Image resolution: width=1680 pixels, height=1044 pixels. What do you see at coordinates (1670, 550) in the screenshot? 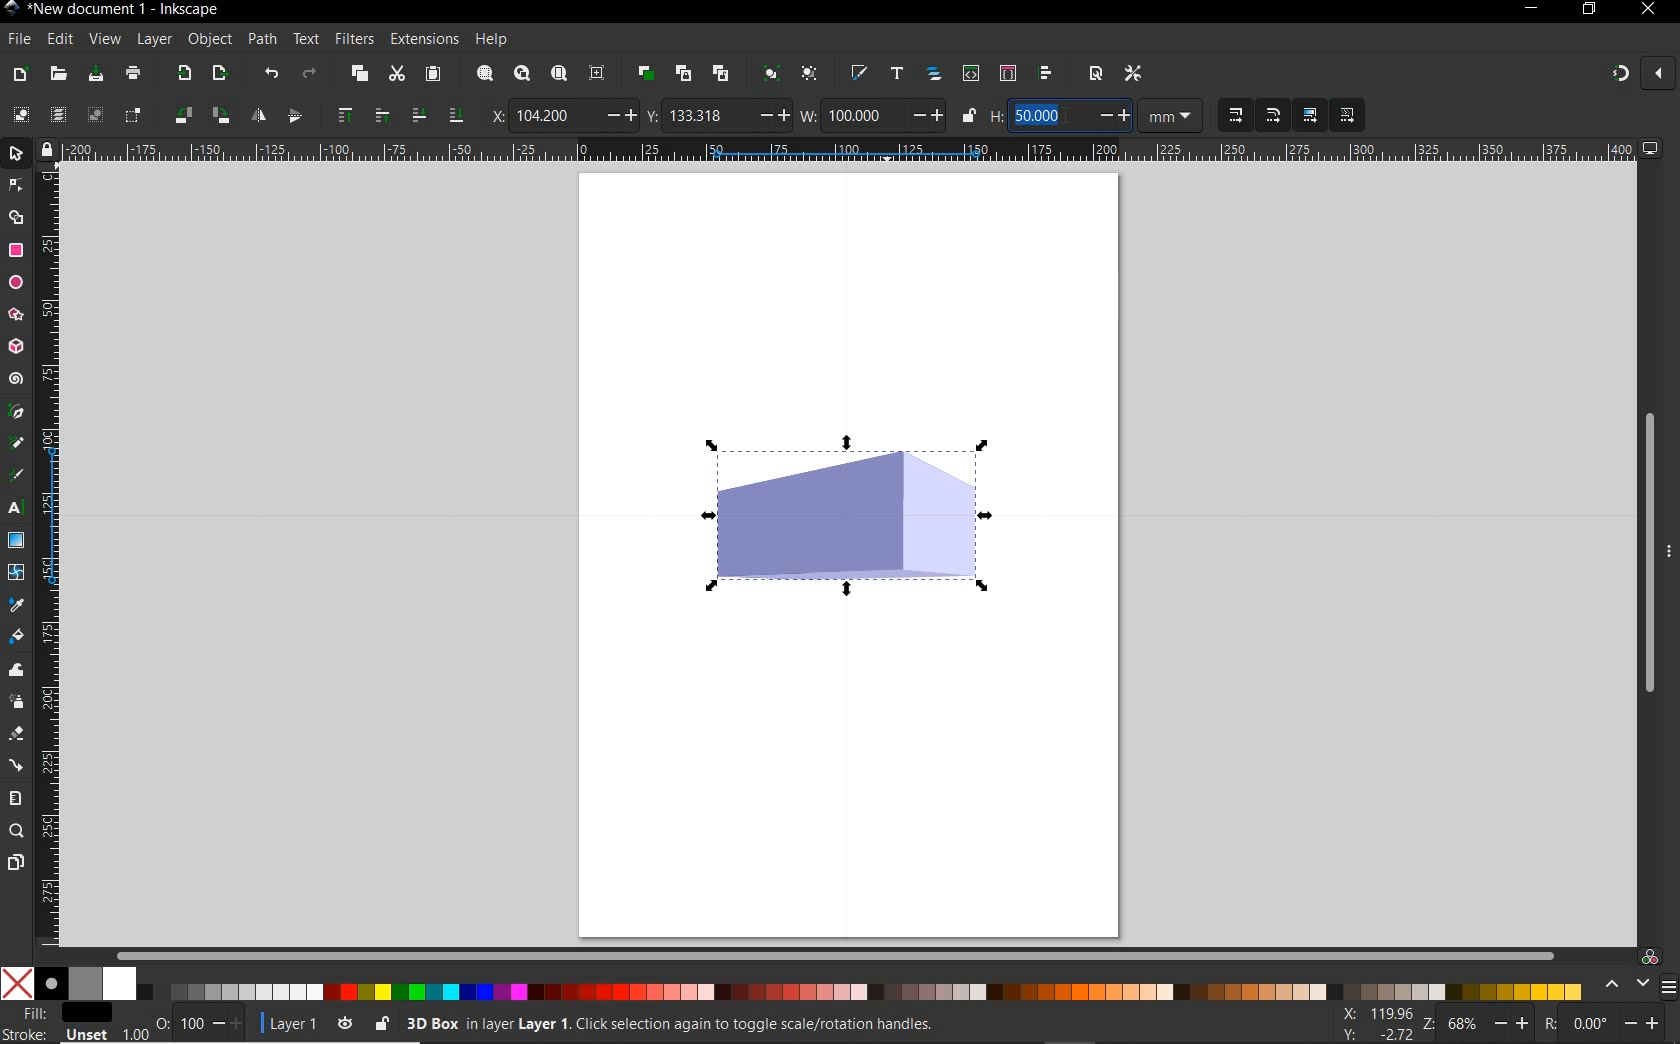
I see `more options` at bounding box center [1670, 550].